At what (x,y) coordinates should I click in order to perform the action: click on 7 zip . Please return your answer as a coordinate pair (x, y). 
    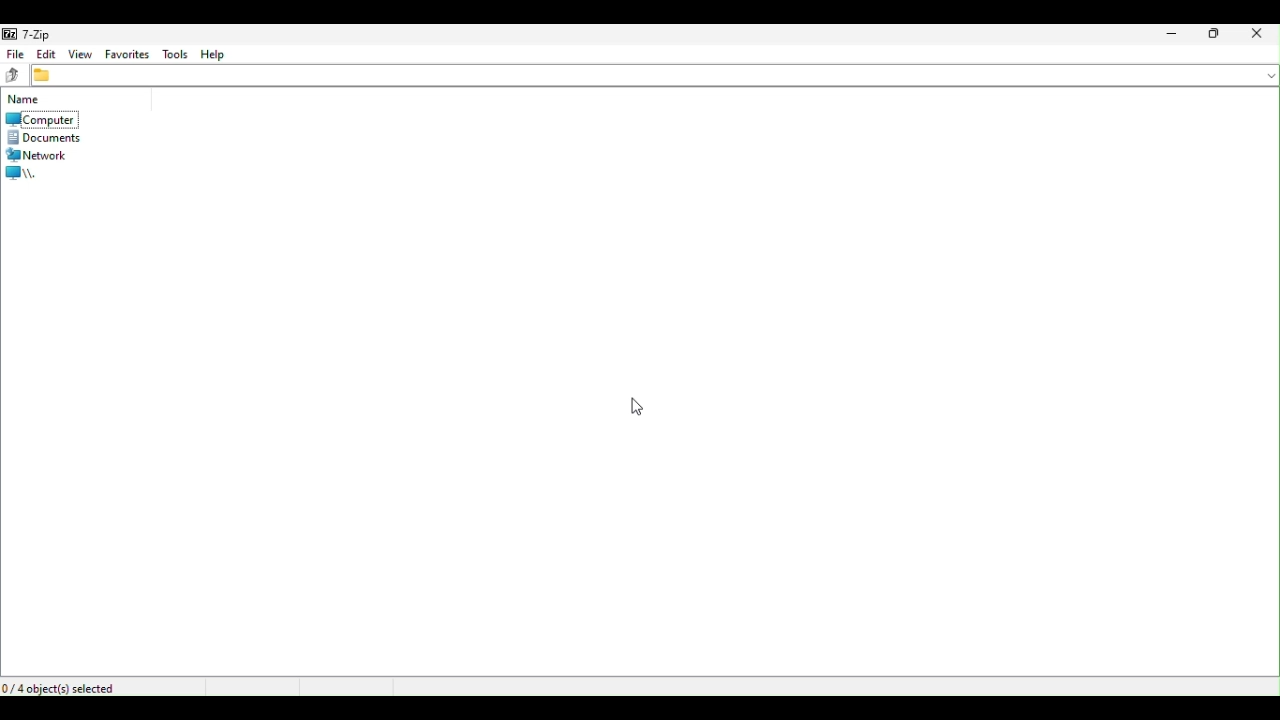
    Looking at the image, I should click on (33, 33).